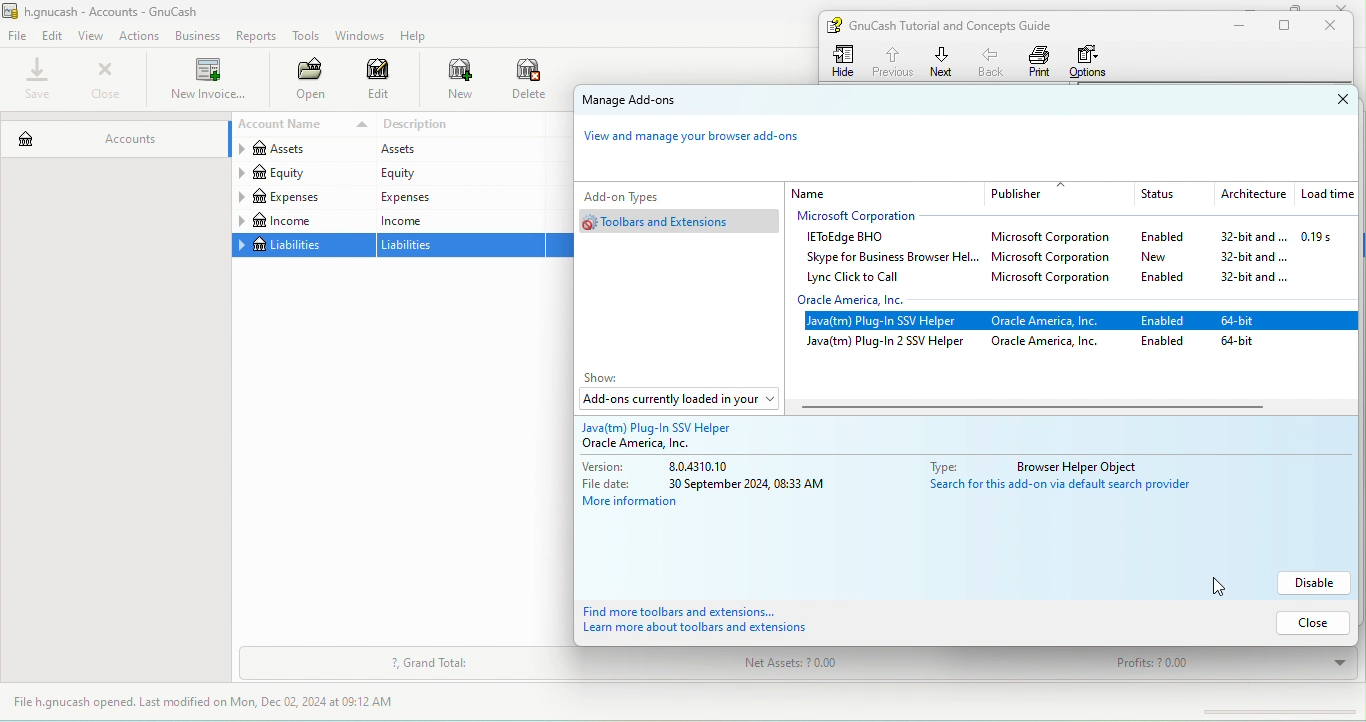 The height and width of the screenshot is (722, 1366). Describe the element at coordinates (1235, 26) in the screenshot. I see `minimize` at that location.